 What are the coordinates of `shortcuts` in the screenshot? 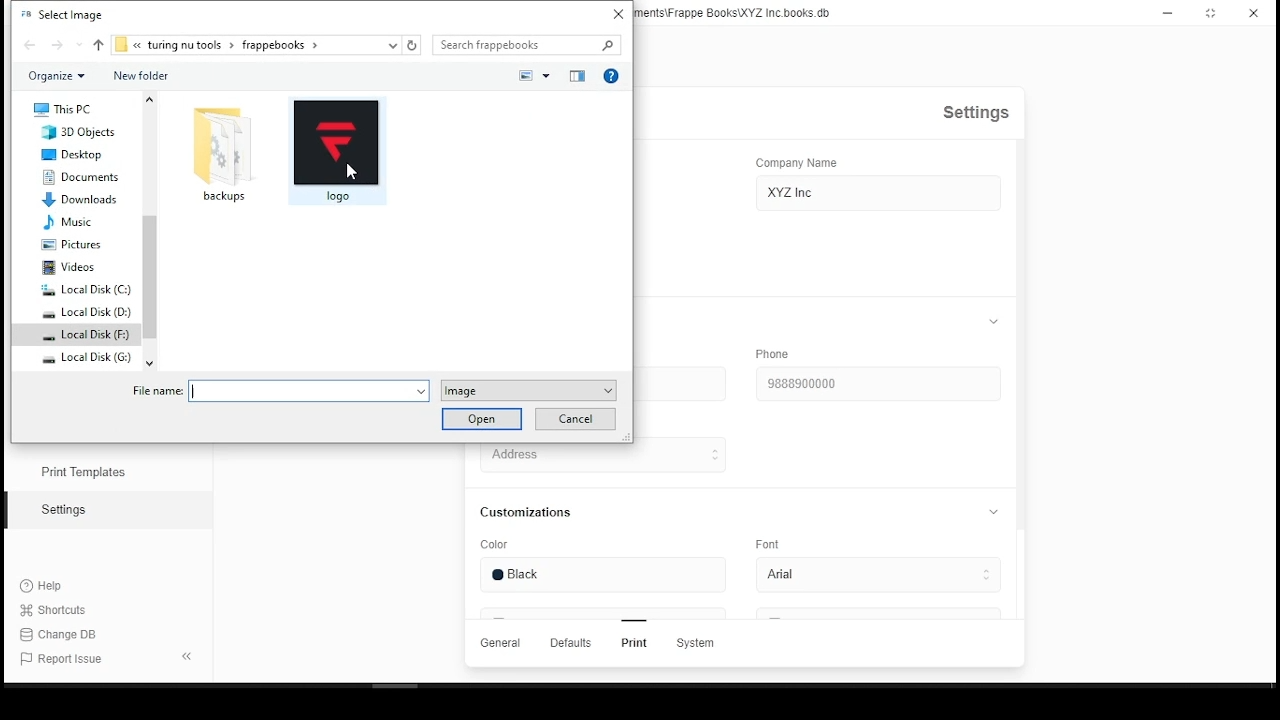 It's located at (58, 611).